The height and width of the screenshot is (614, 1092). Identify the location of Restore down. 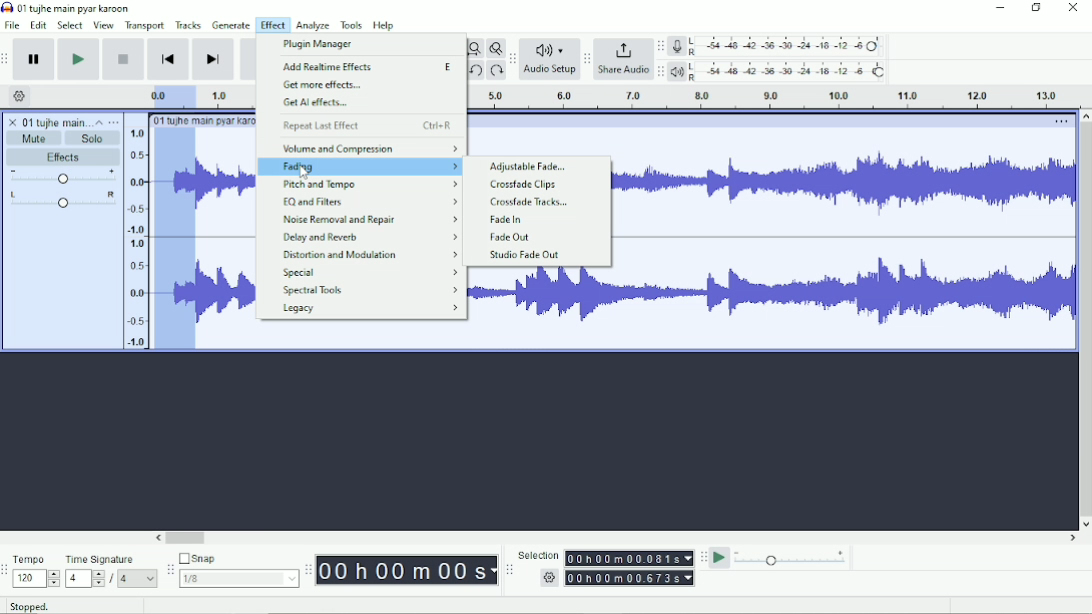
(1037, 8).